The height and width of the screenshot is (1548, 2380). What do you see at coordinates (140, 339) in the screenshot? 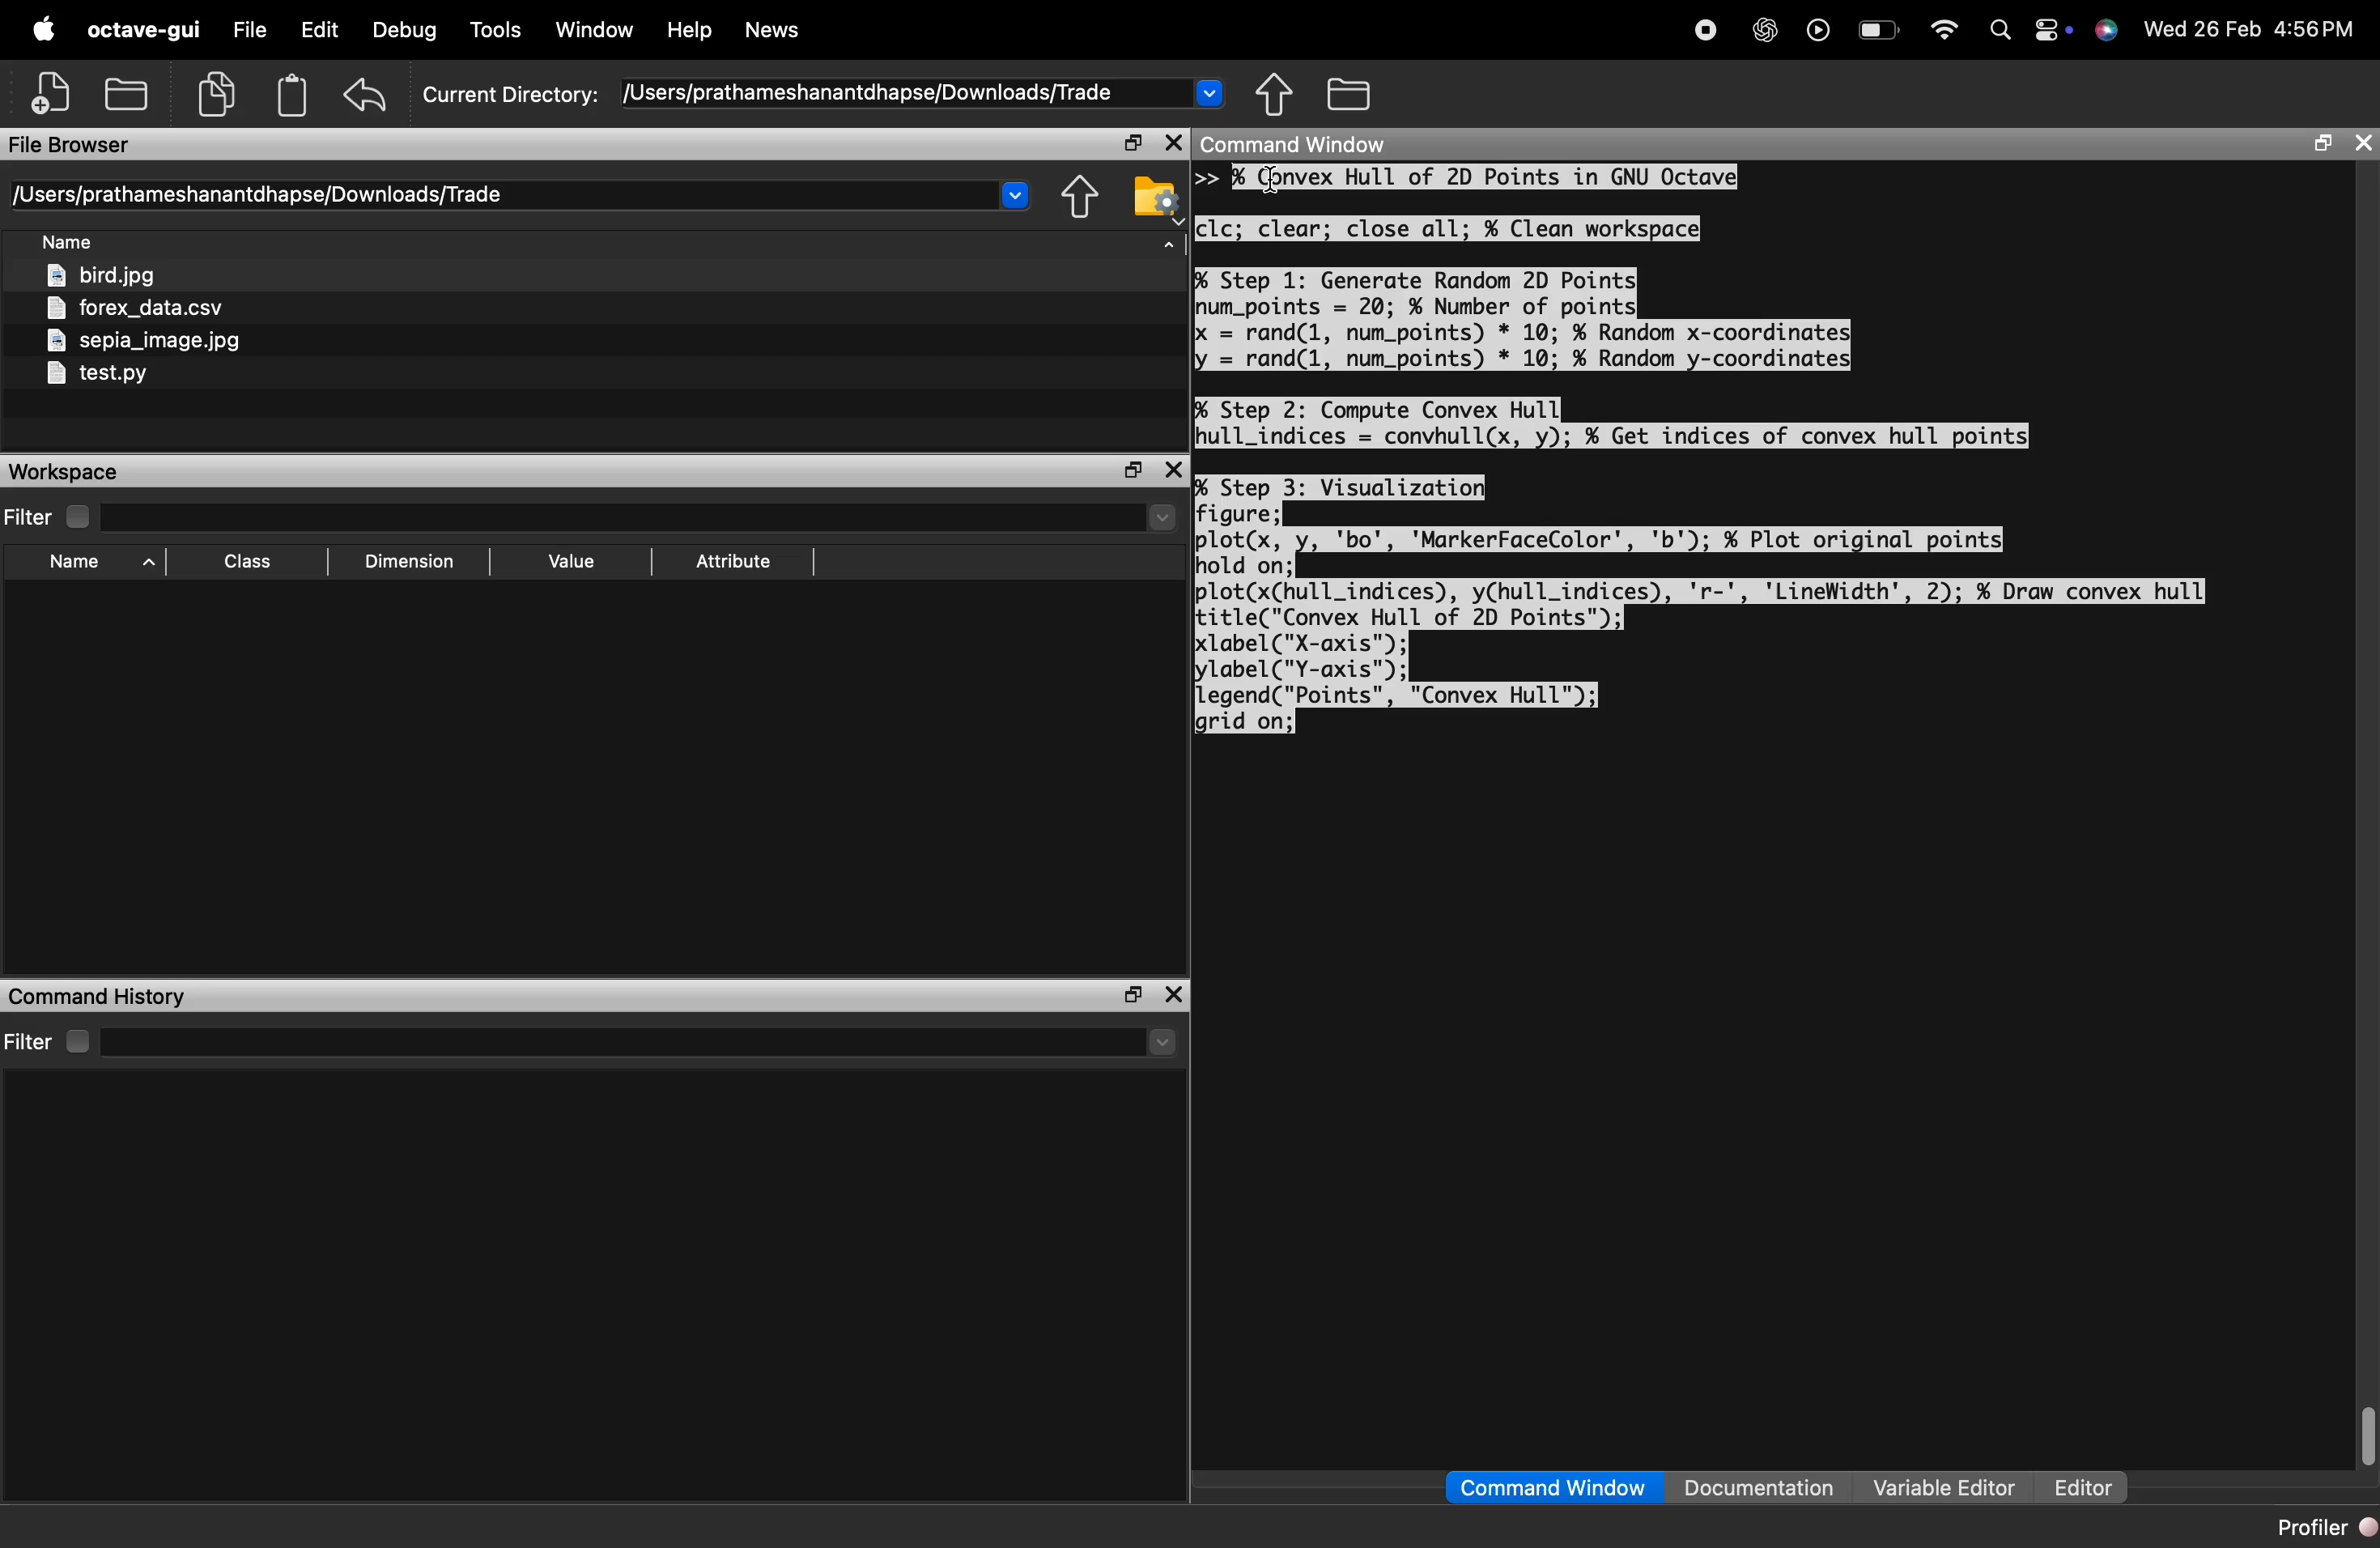
I see `sepia_image.jpg` at bounding box center [140, 339].